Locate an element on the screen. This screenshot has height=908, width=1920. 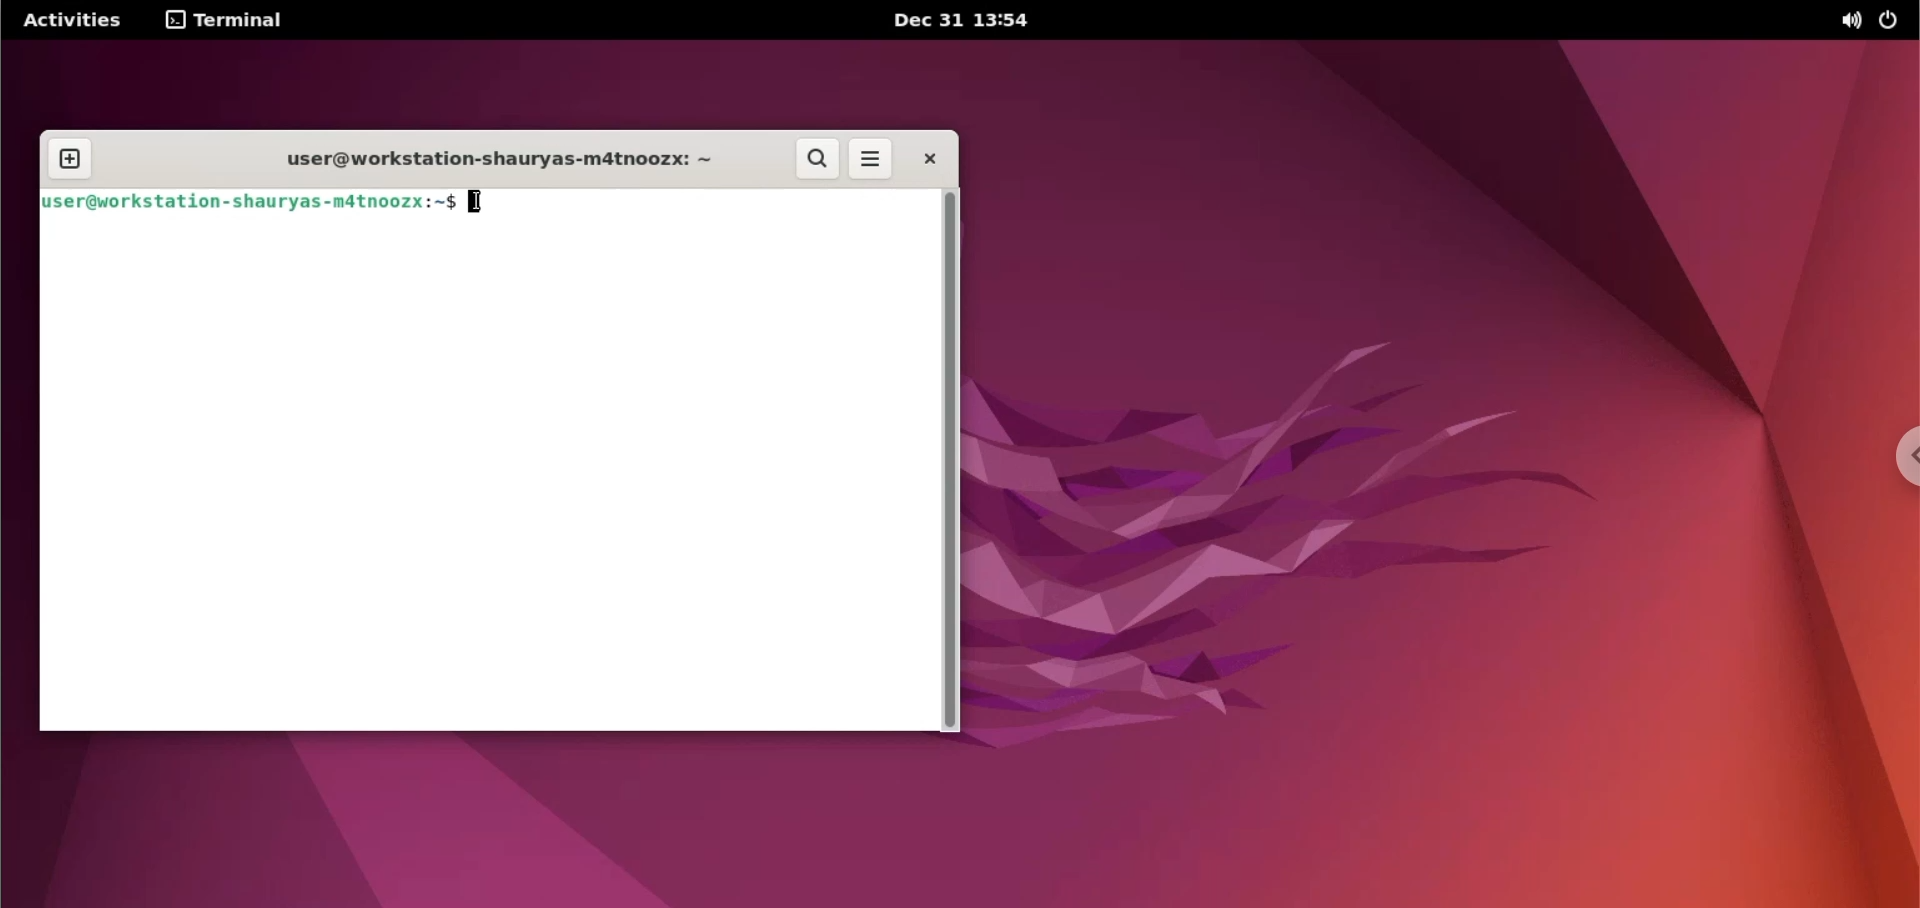
cursor is located at coordinates (481, 203).